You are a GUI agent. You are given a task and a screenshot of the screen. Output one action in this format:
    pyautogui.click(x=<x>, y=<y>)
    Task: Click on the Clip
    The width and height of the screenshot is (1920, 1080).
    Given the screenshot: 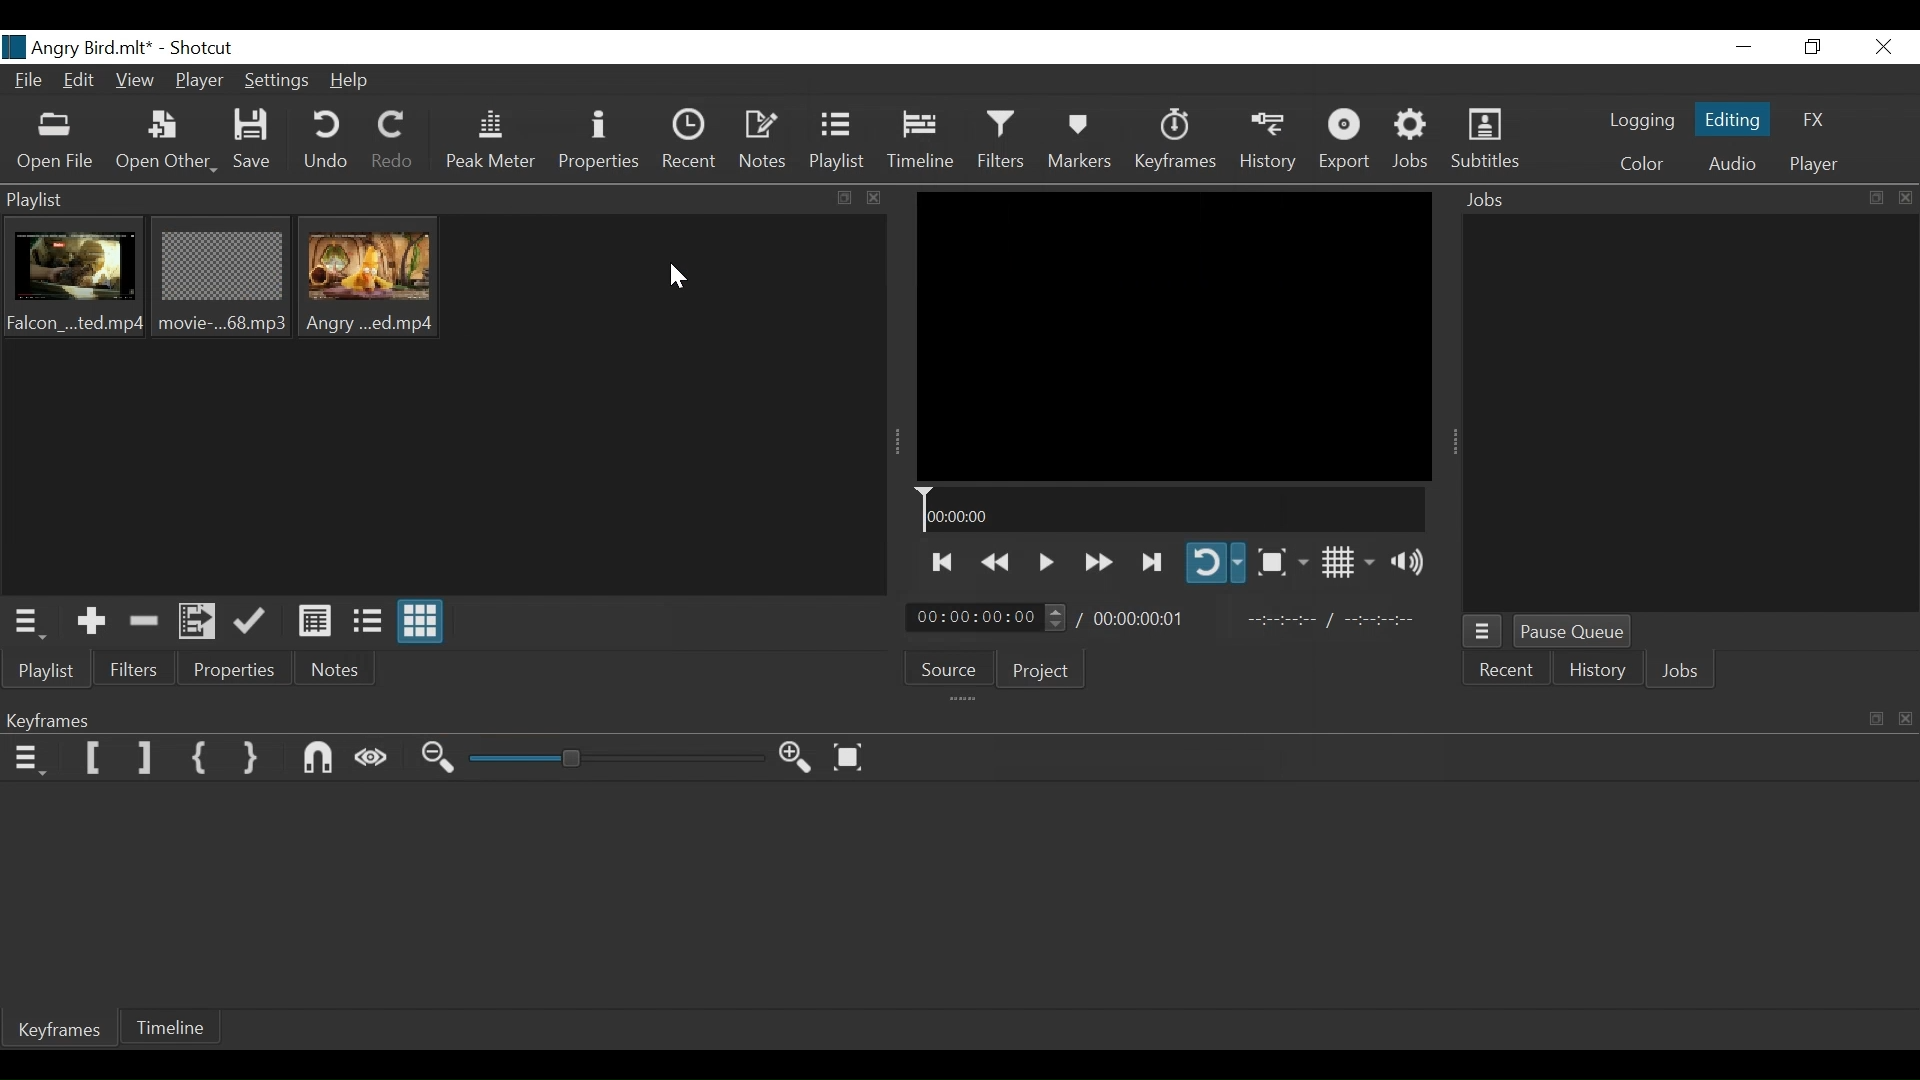 What is the action you would take?
    pyautogui.click(x=79, y=282)
    